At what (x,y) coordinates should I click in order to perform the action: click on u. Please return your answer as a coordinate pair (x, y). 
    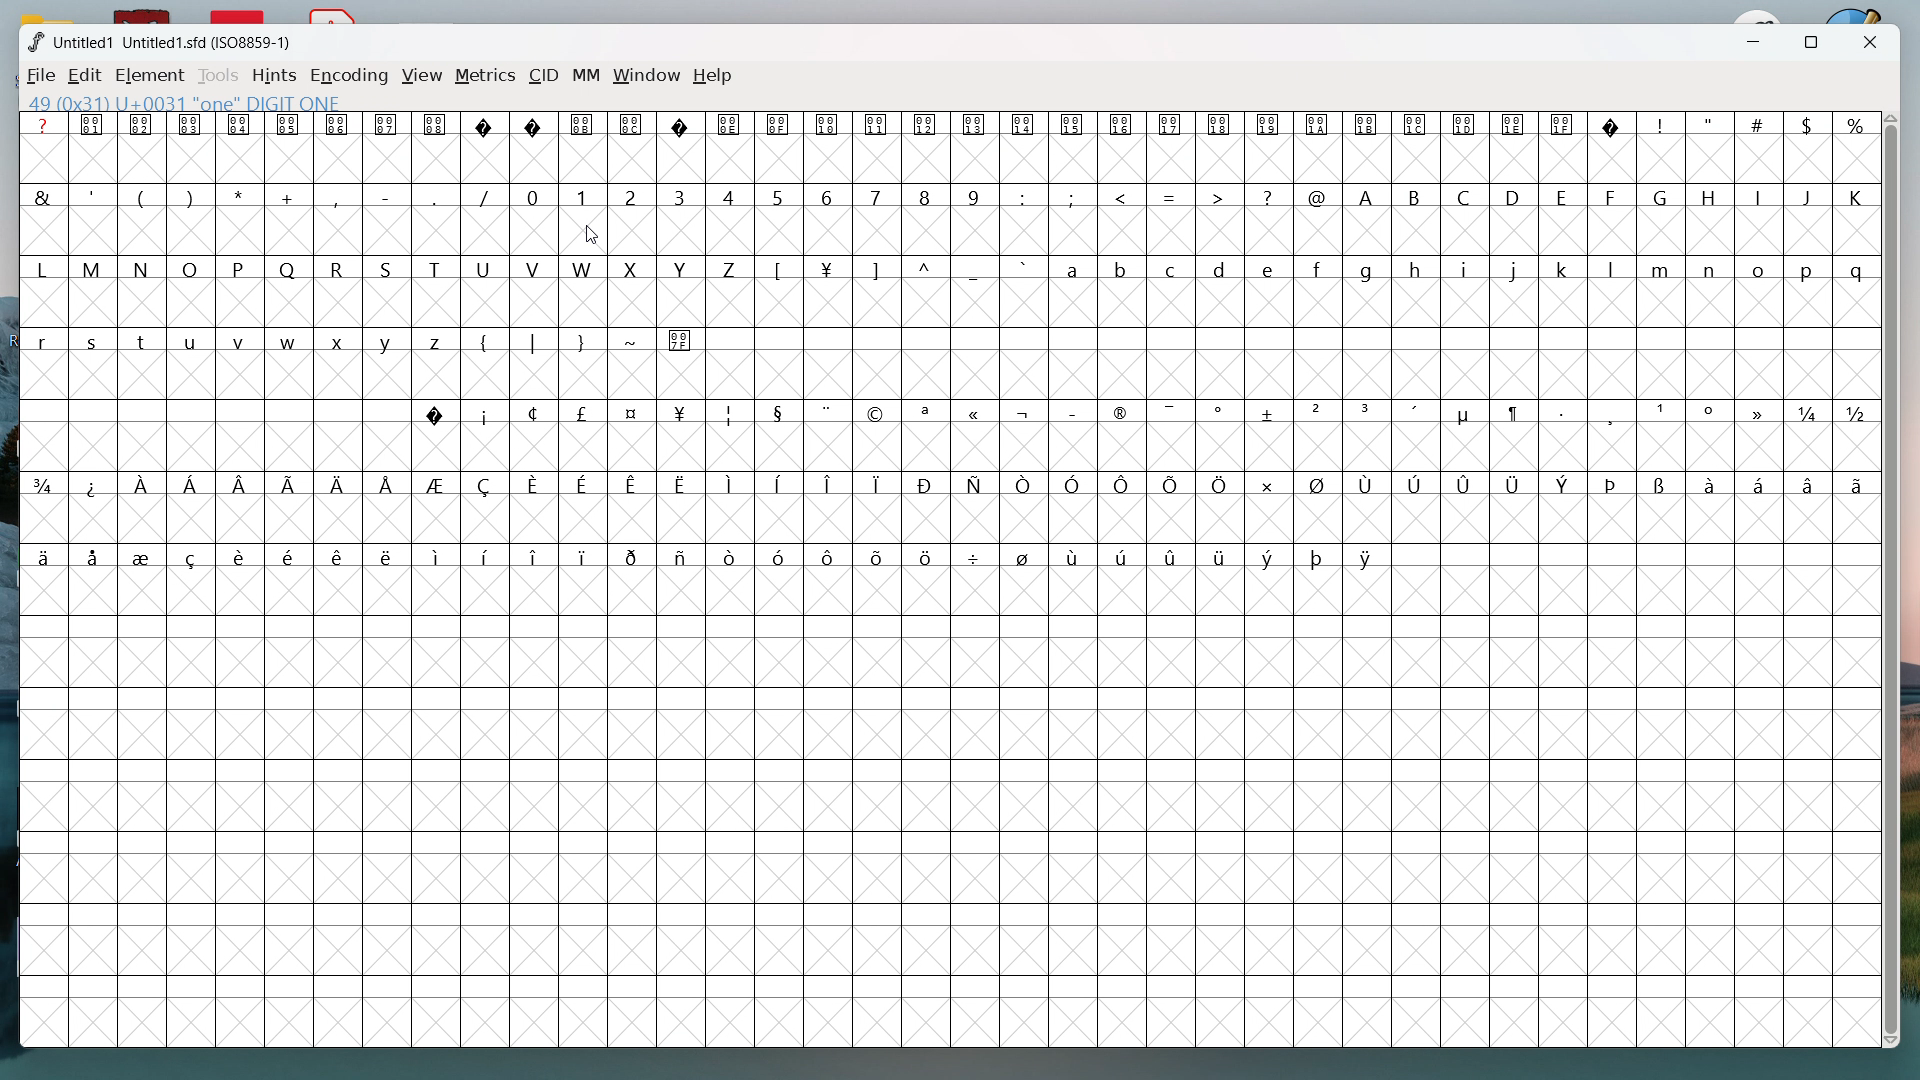
    Looking at the image, I should click on (192, 339).